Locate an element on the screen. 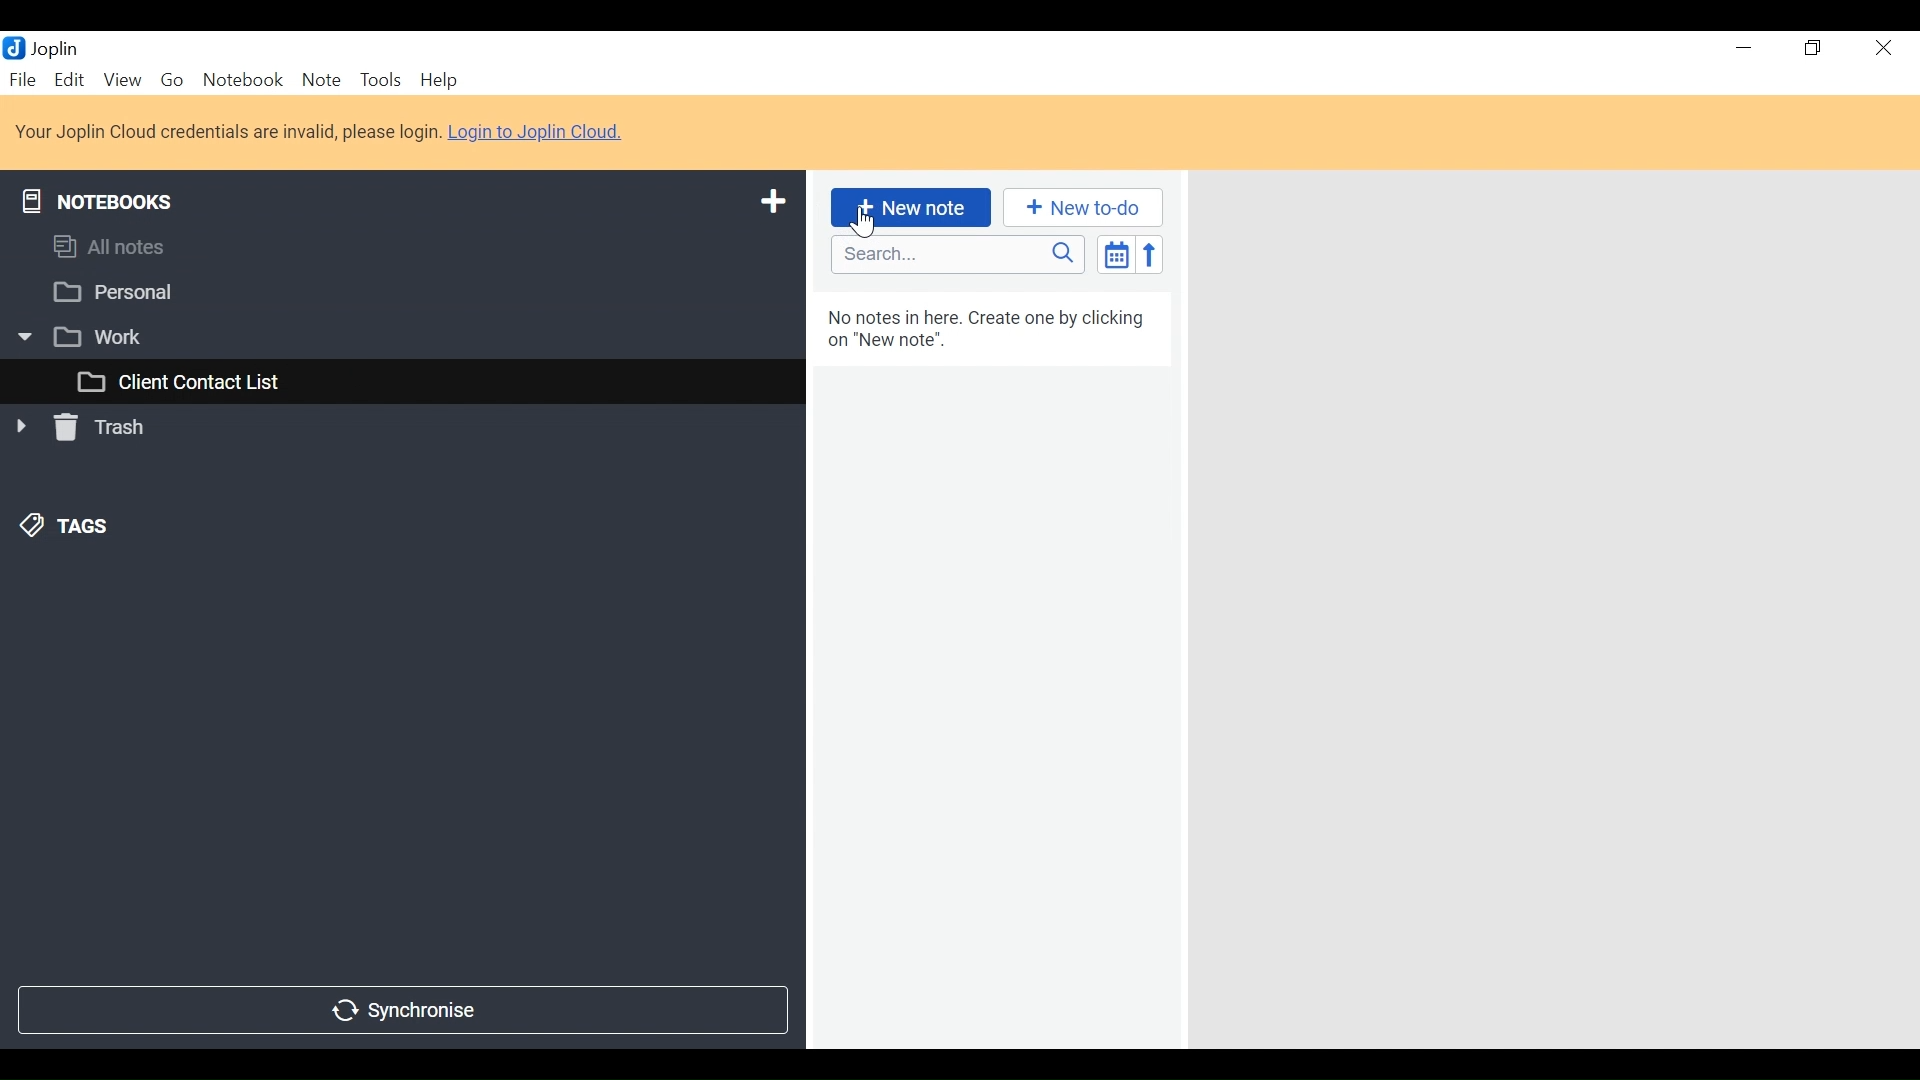 This screenshot has width=1920, height=1080. Your Joplin Cloud credentials are invalid, please login. Login to Joplin Cloud. is located at coordinates (323, 131).